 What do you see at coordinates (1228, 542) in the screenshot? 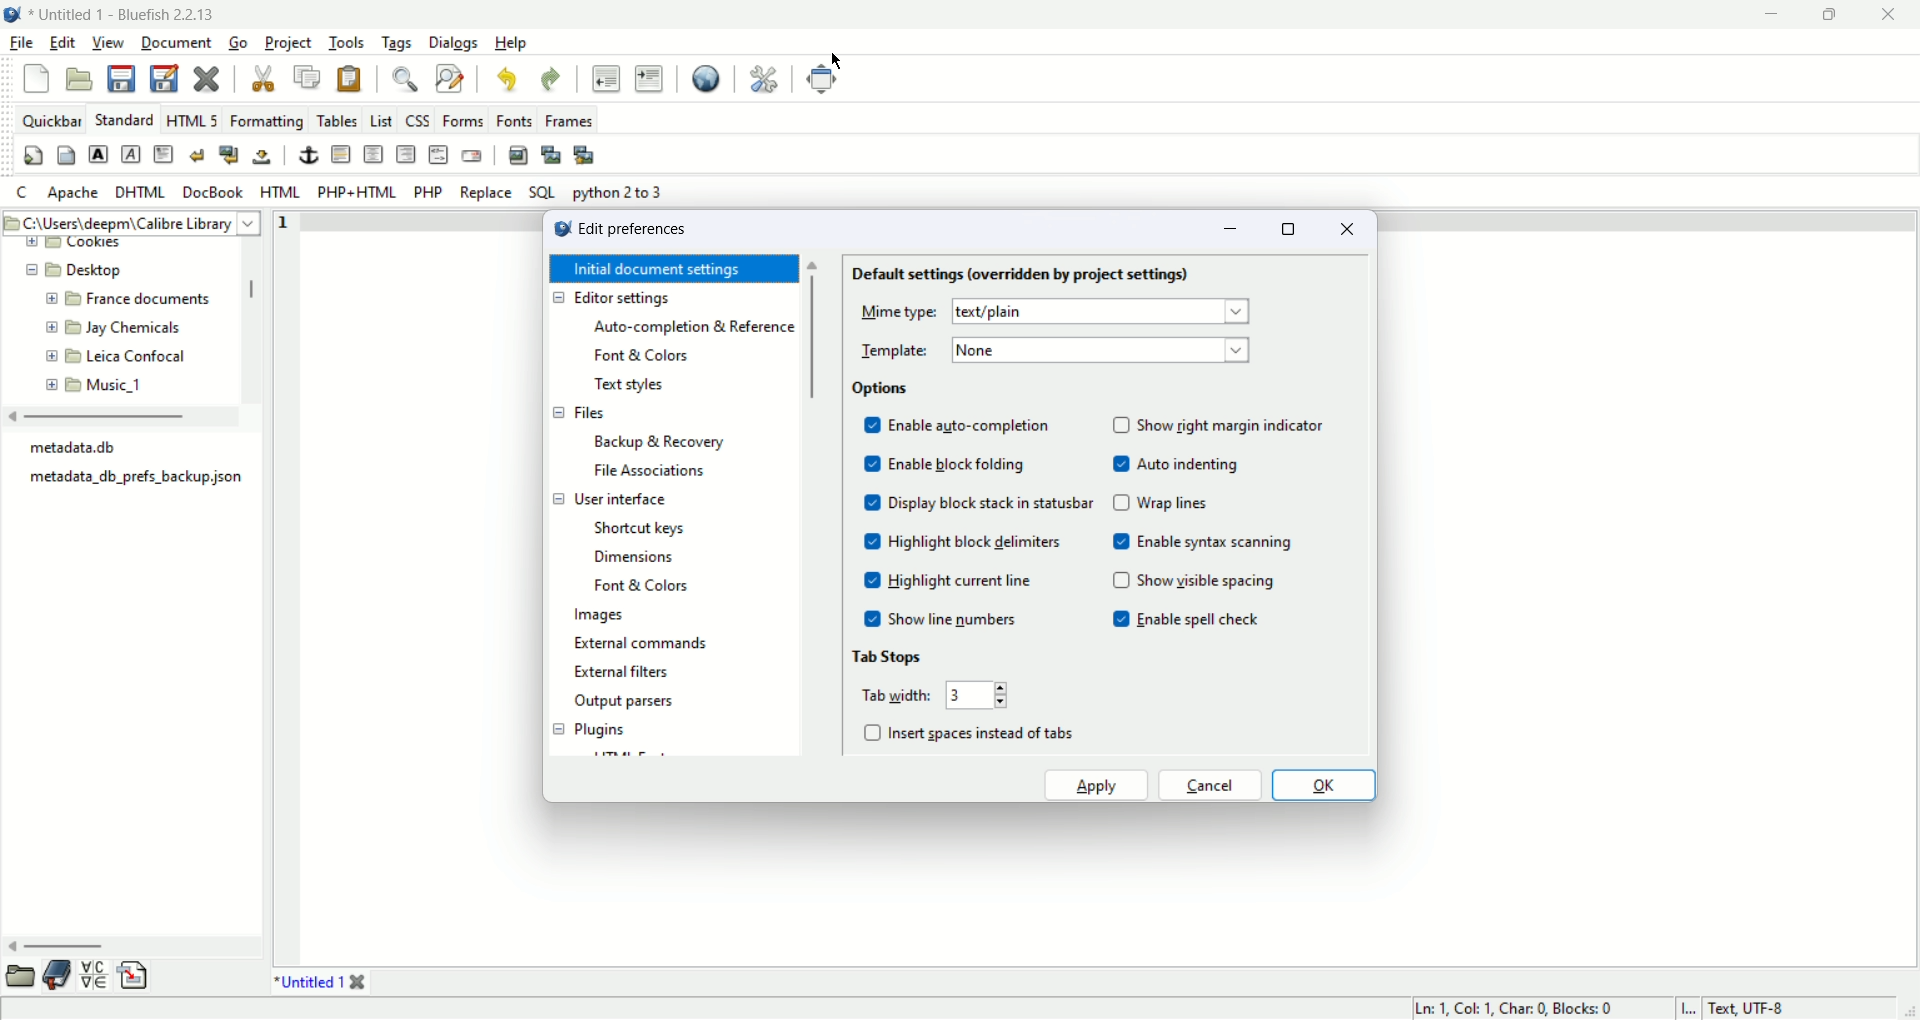
I see `enable syntax scanning` at bounding box center [1228, 542].